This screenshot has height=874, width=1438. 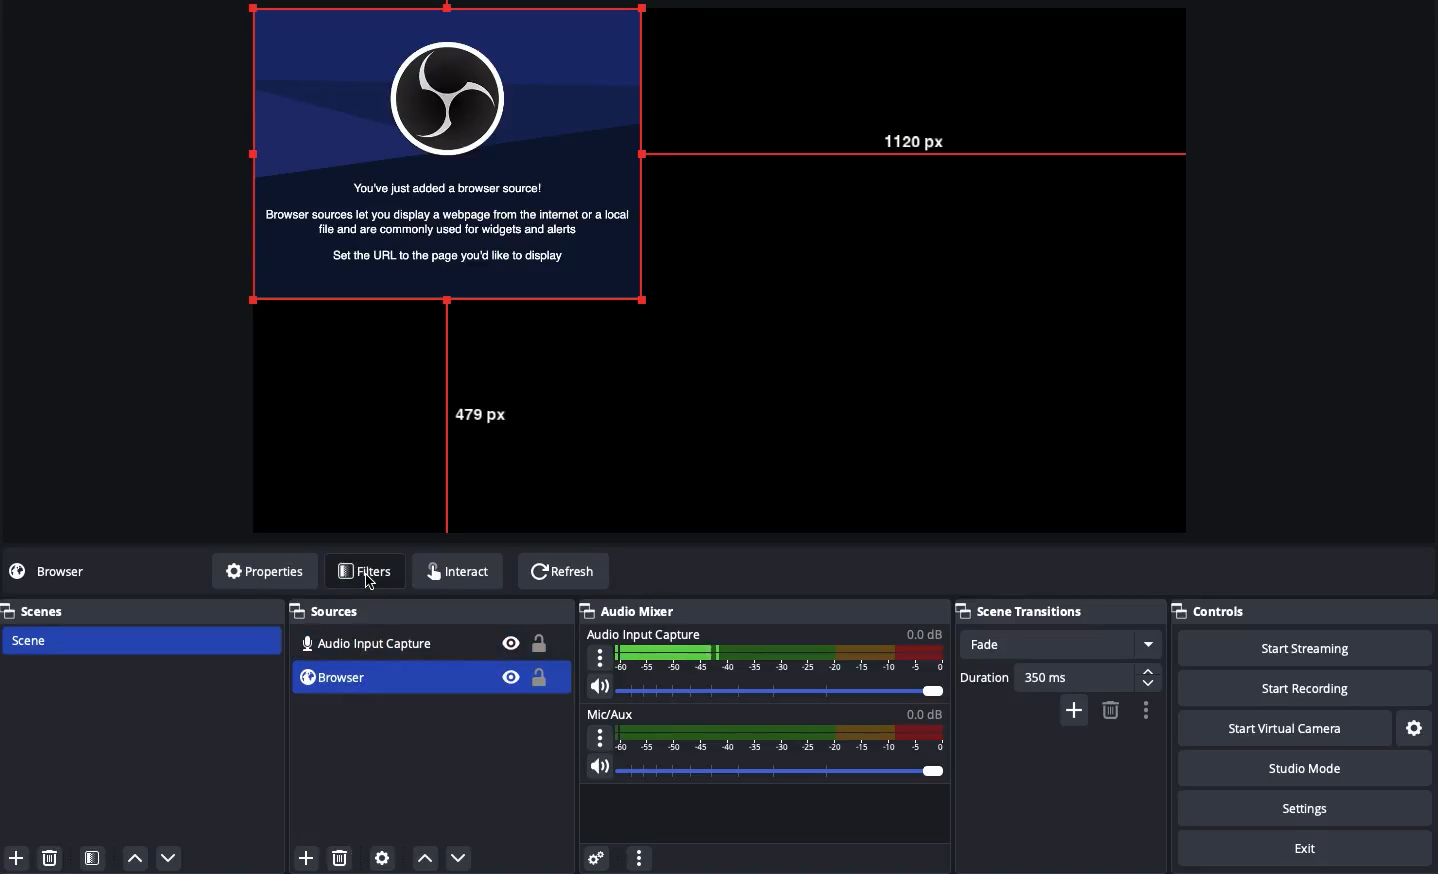 What do you see at coordinates (424, 860) in the screenshot?
I see `Move up` at bounding box center [424, 860].